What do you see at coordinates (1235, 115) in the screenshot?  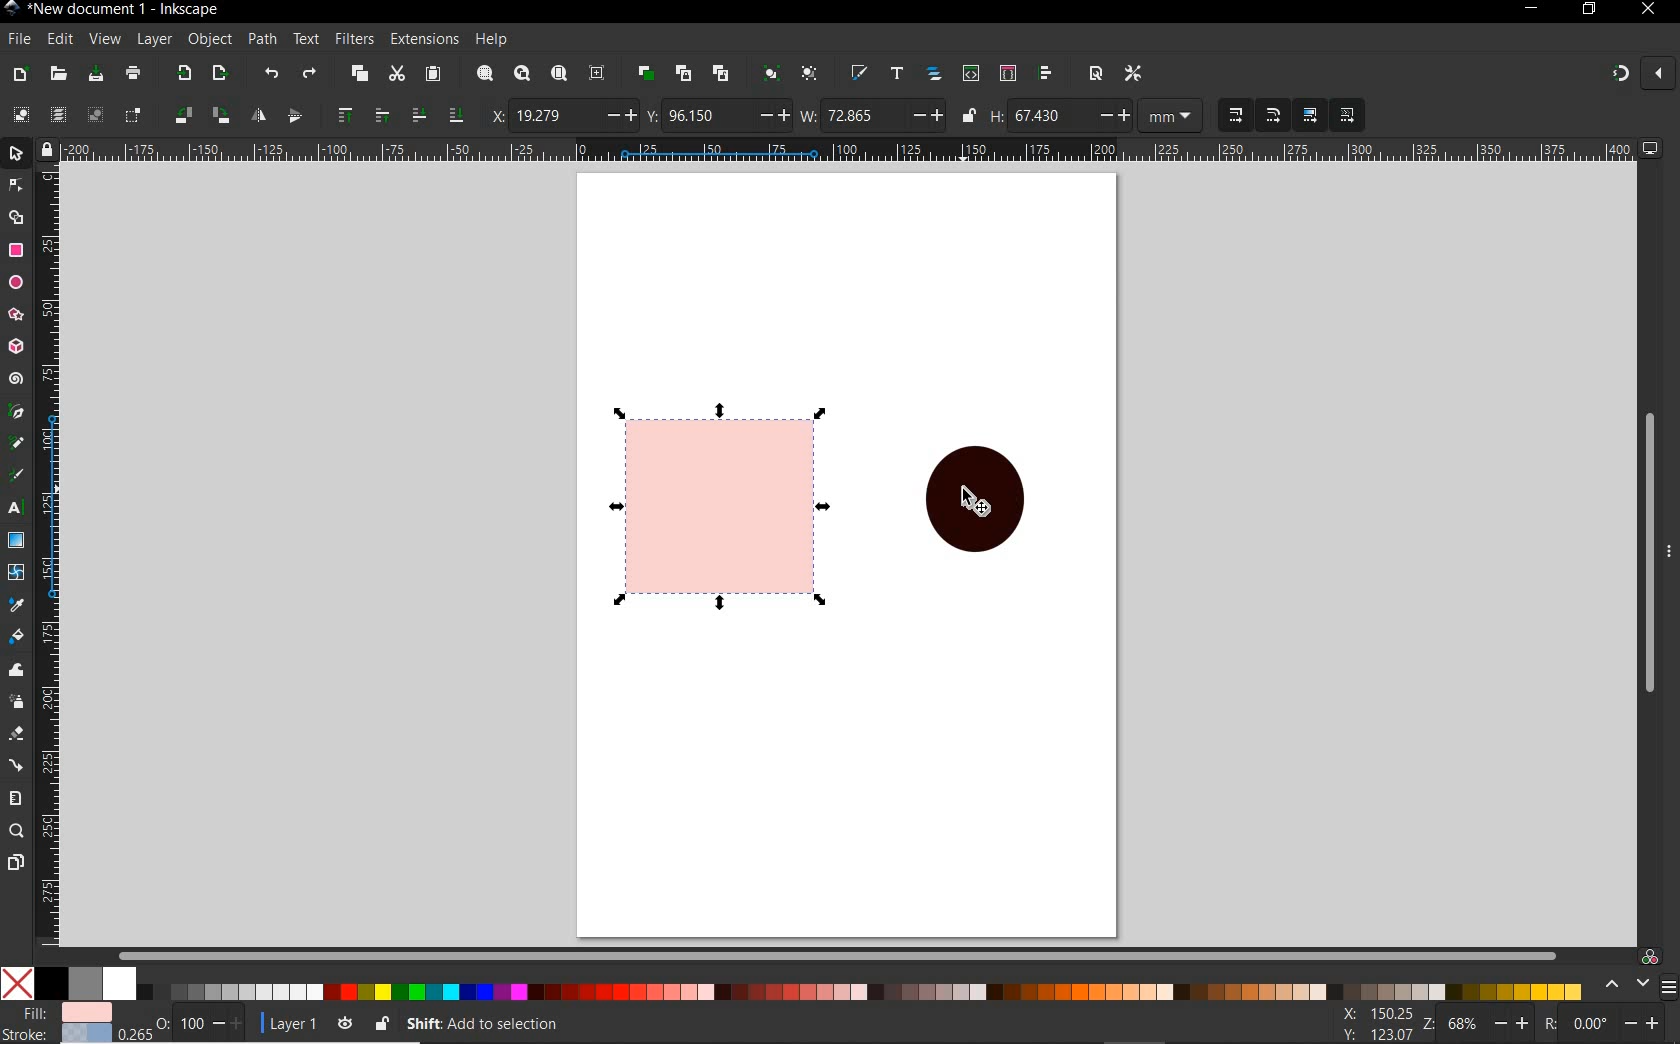 I see `when scaling objects` at bounding box center [1235, 115].